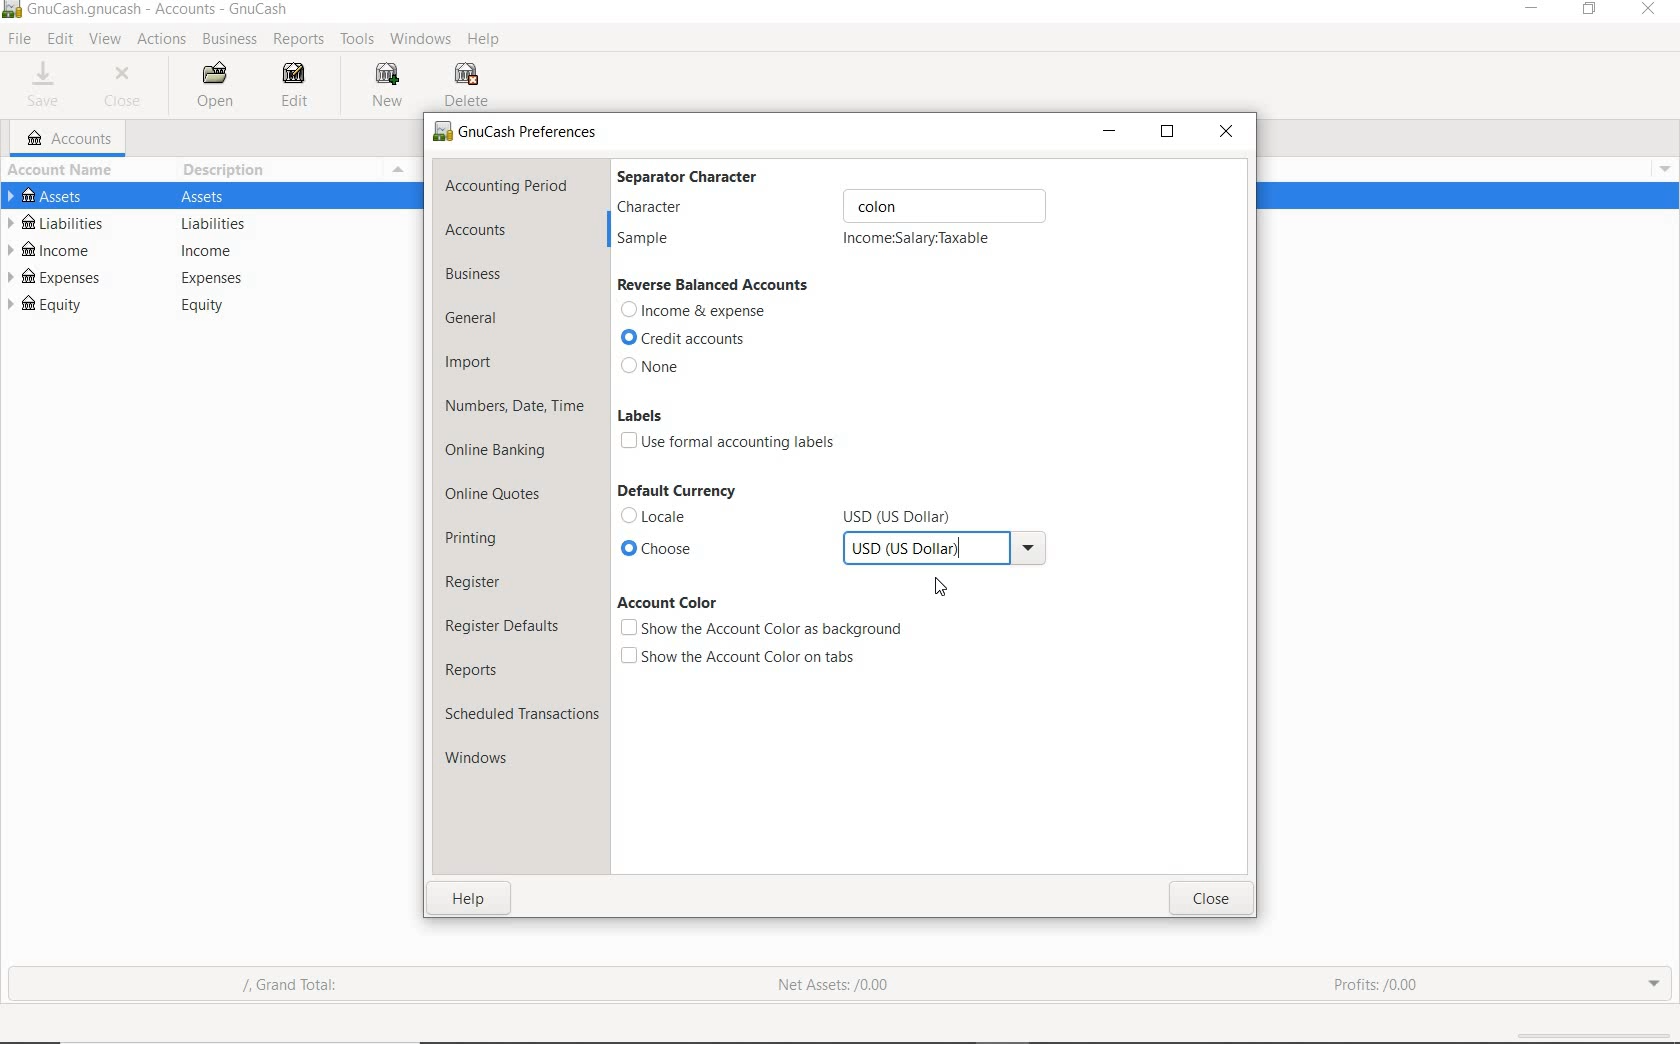  Describe the element at coordinates (66, 224) in the screenshot. I see `LIABILITIES` at that location.